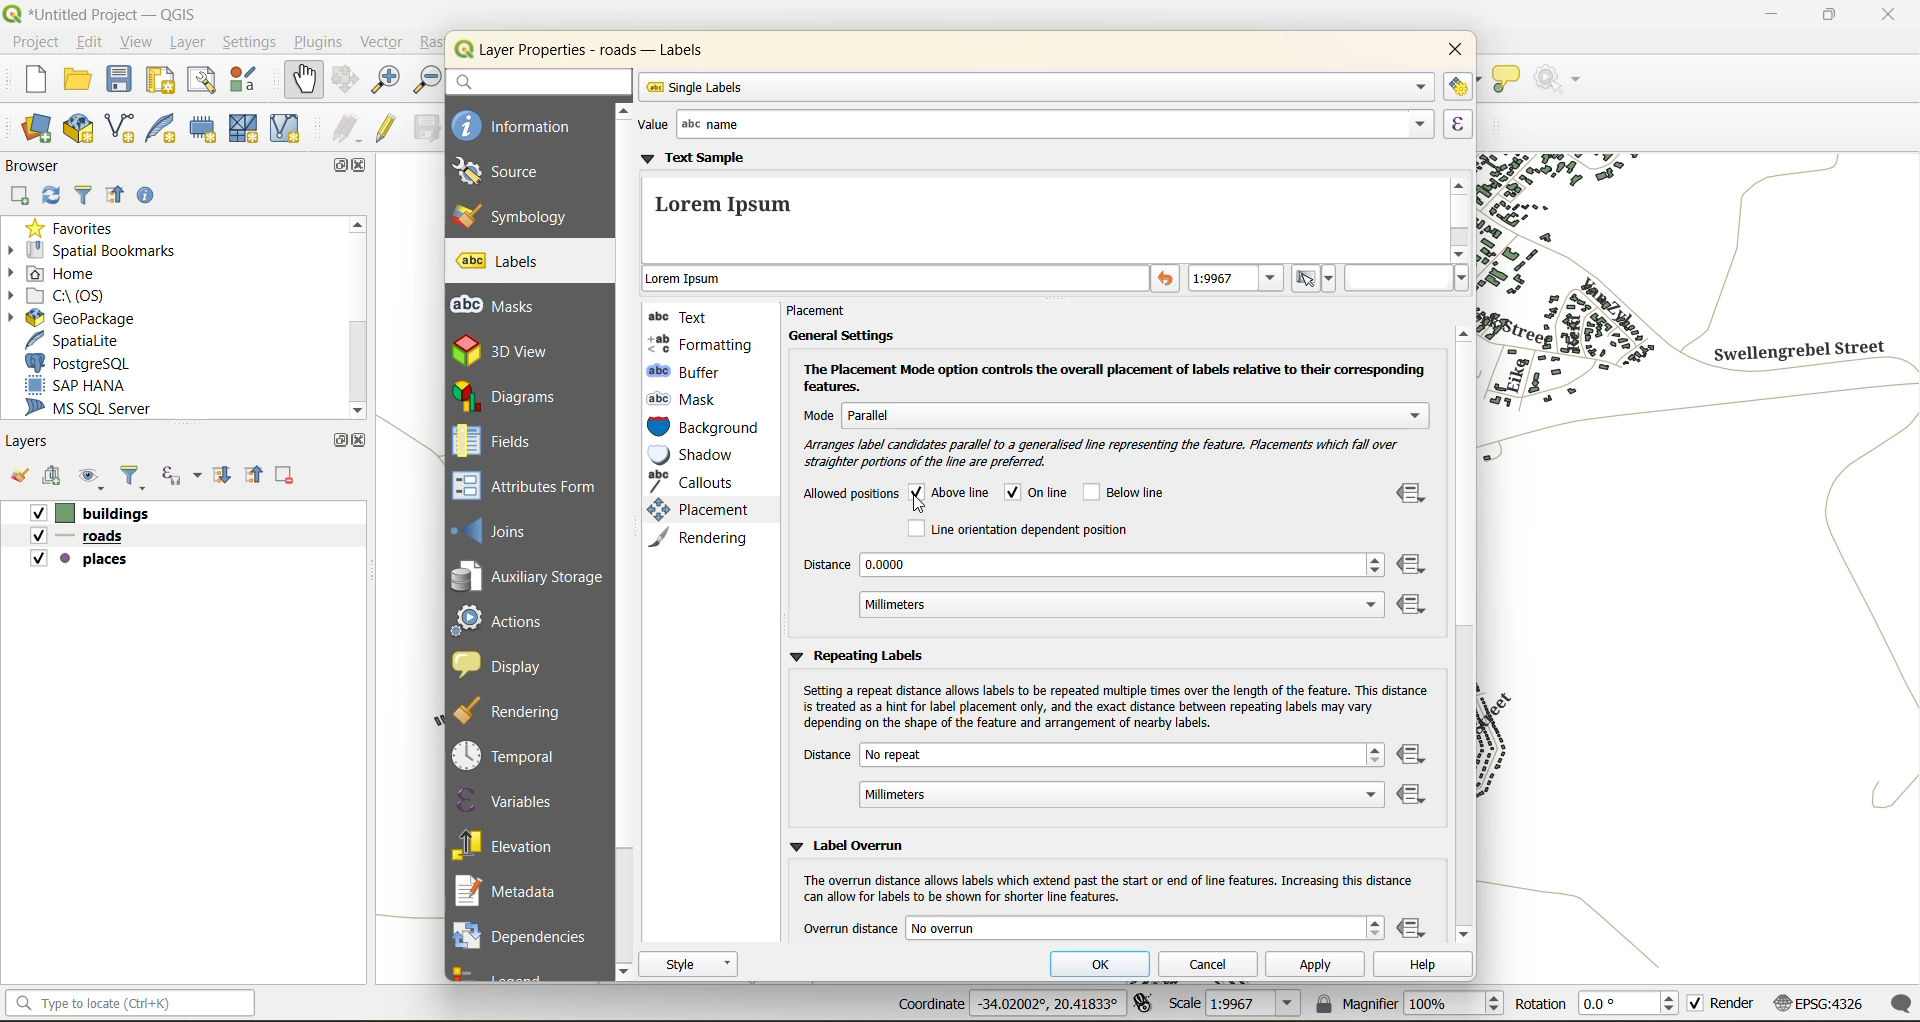 This screenshot has height=1022, width=1920. What do you see at coordinates (520, 711) in the screenshot?
I see `rendering` at bounding box center [520, 711].